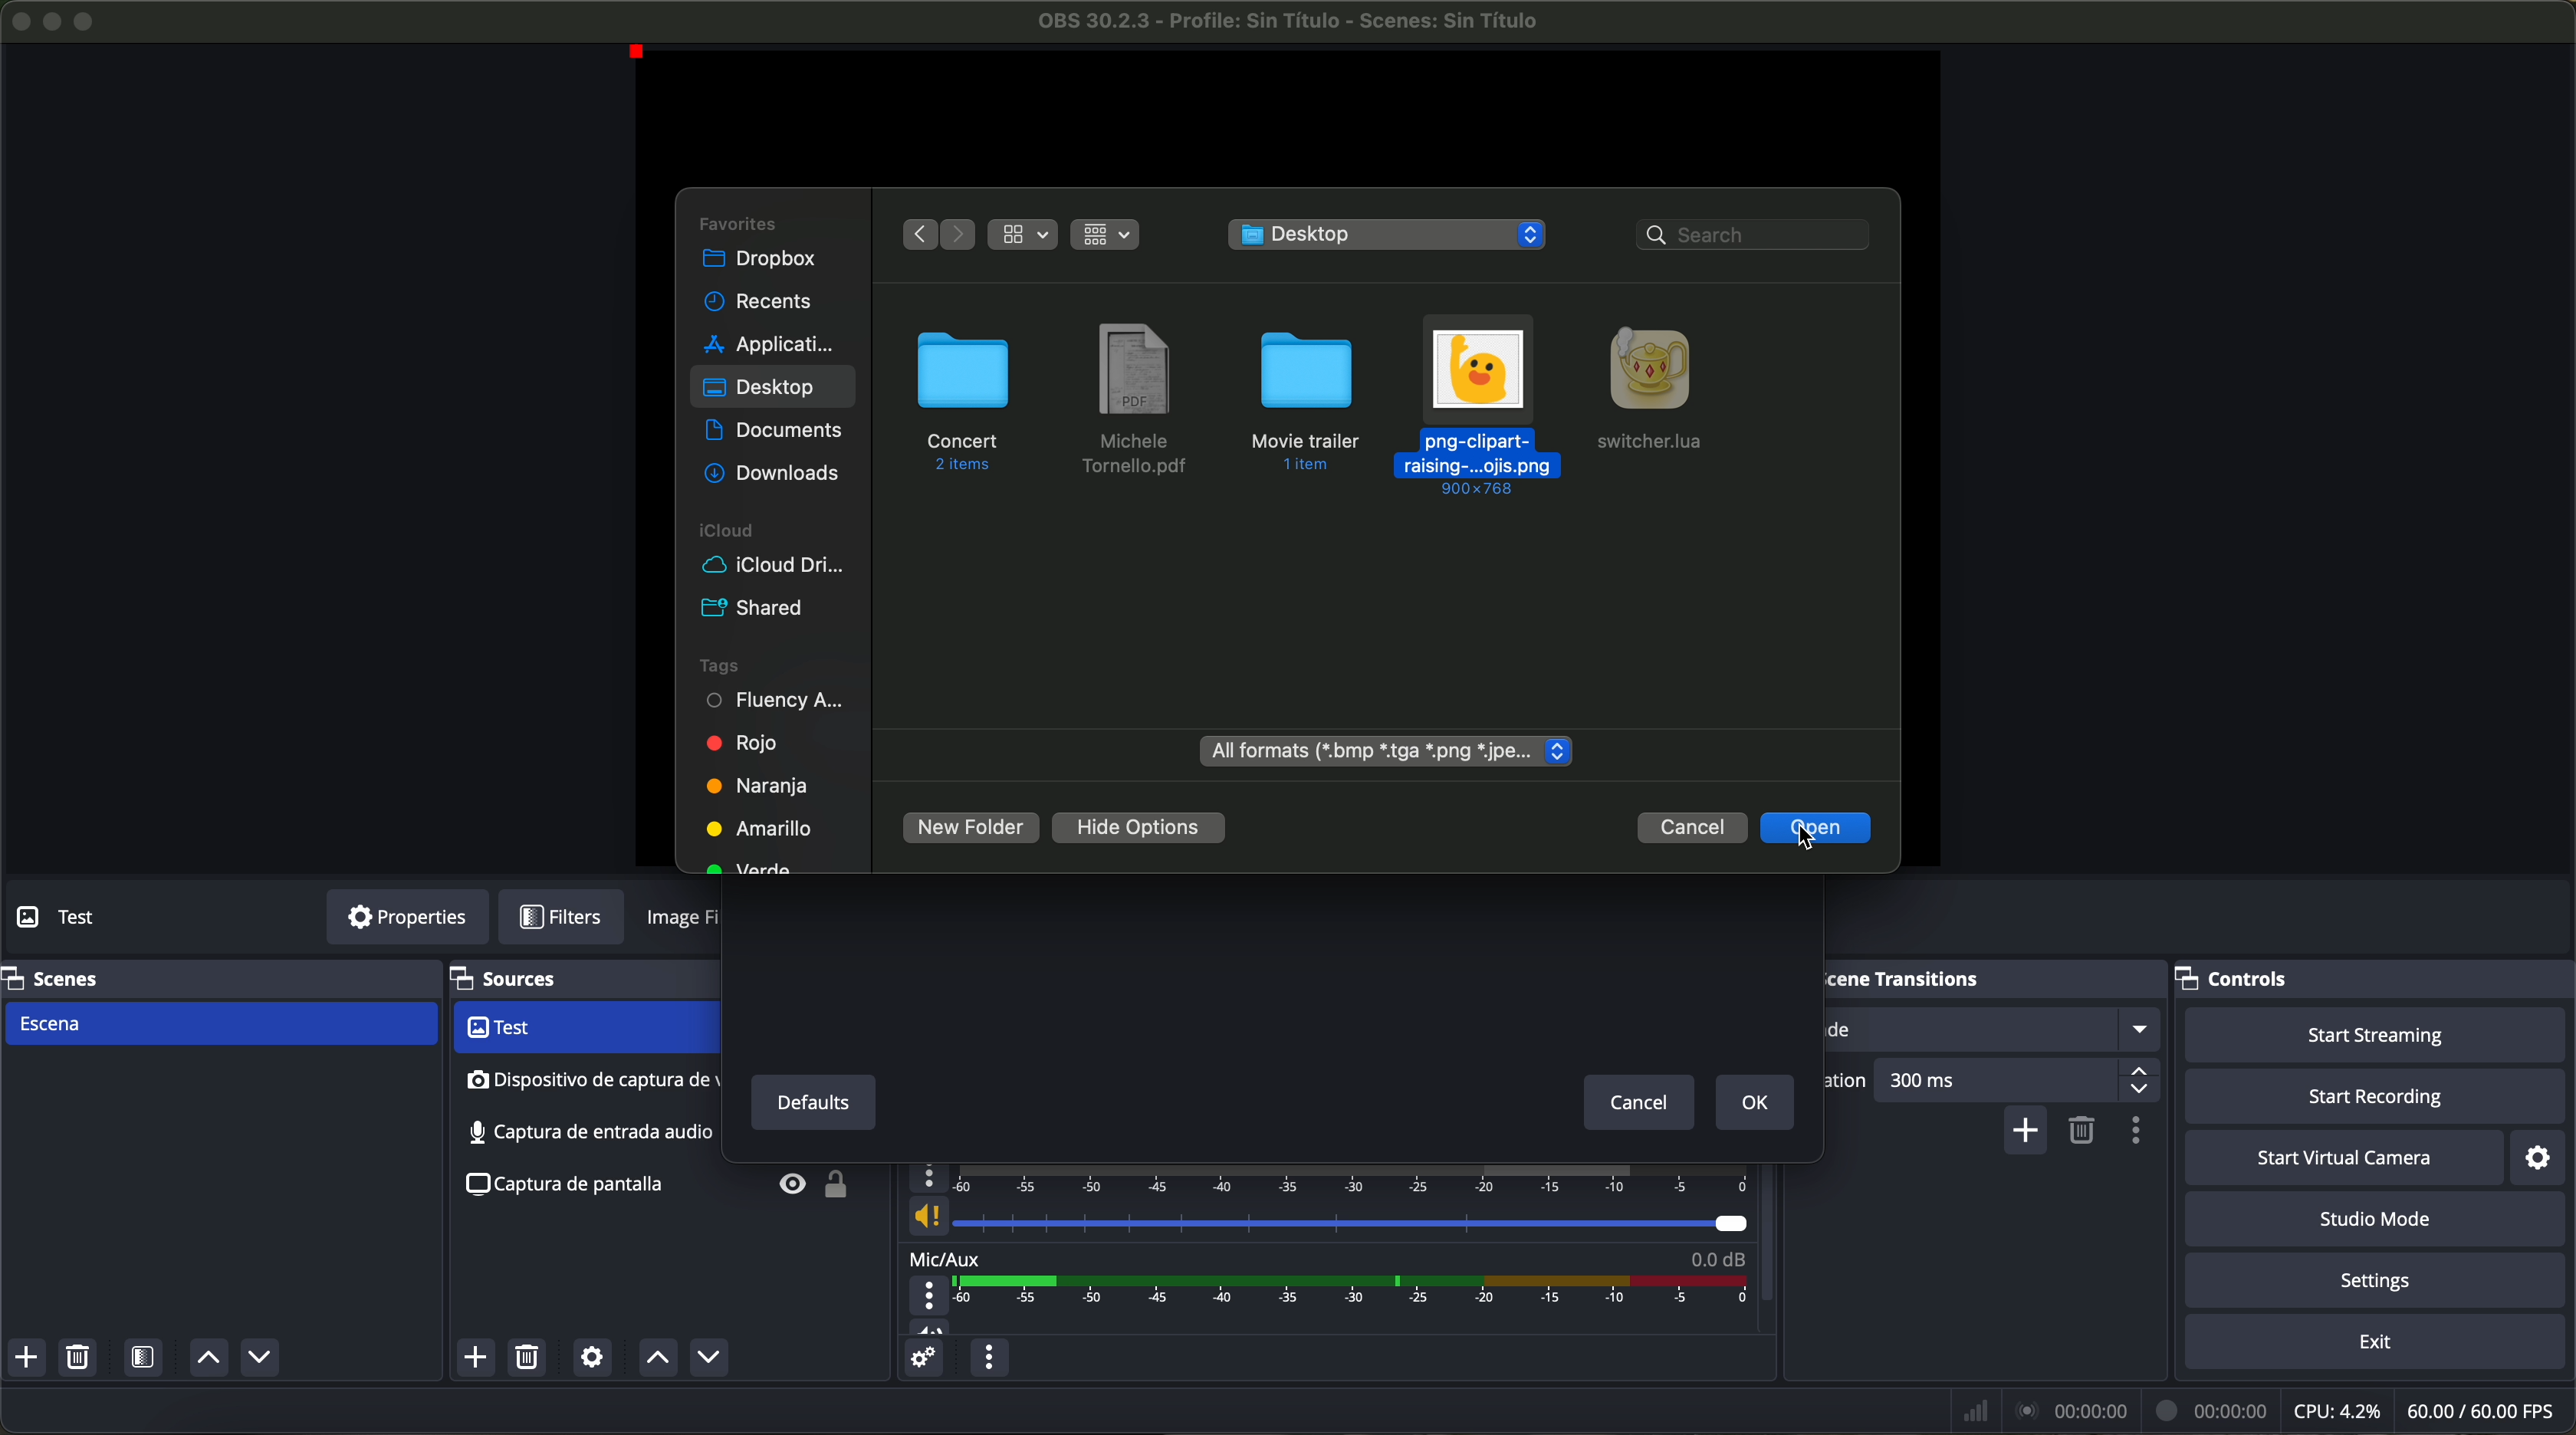  I want to click on folder, so click(1302, 402).